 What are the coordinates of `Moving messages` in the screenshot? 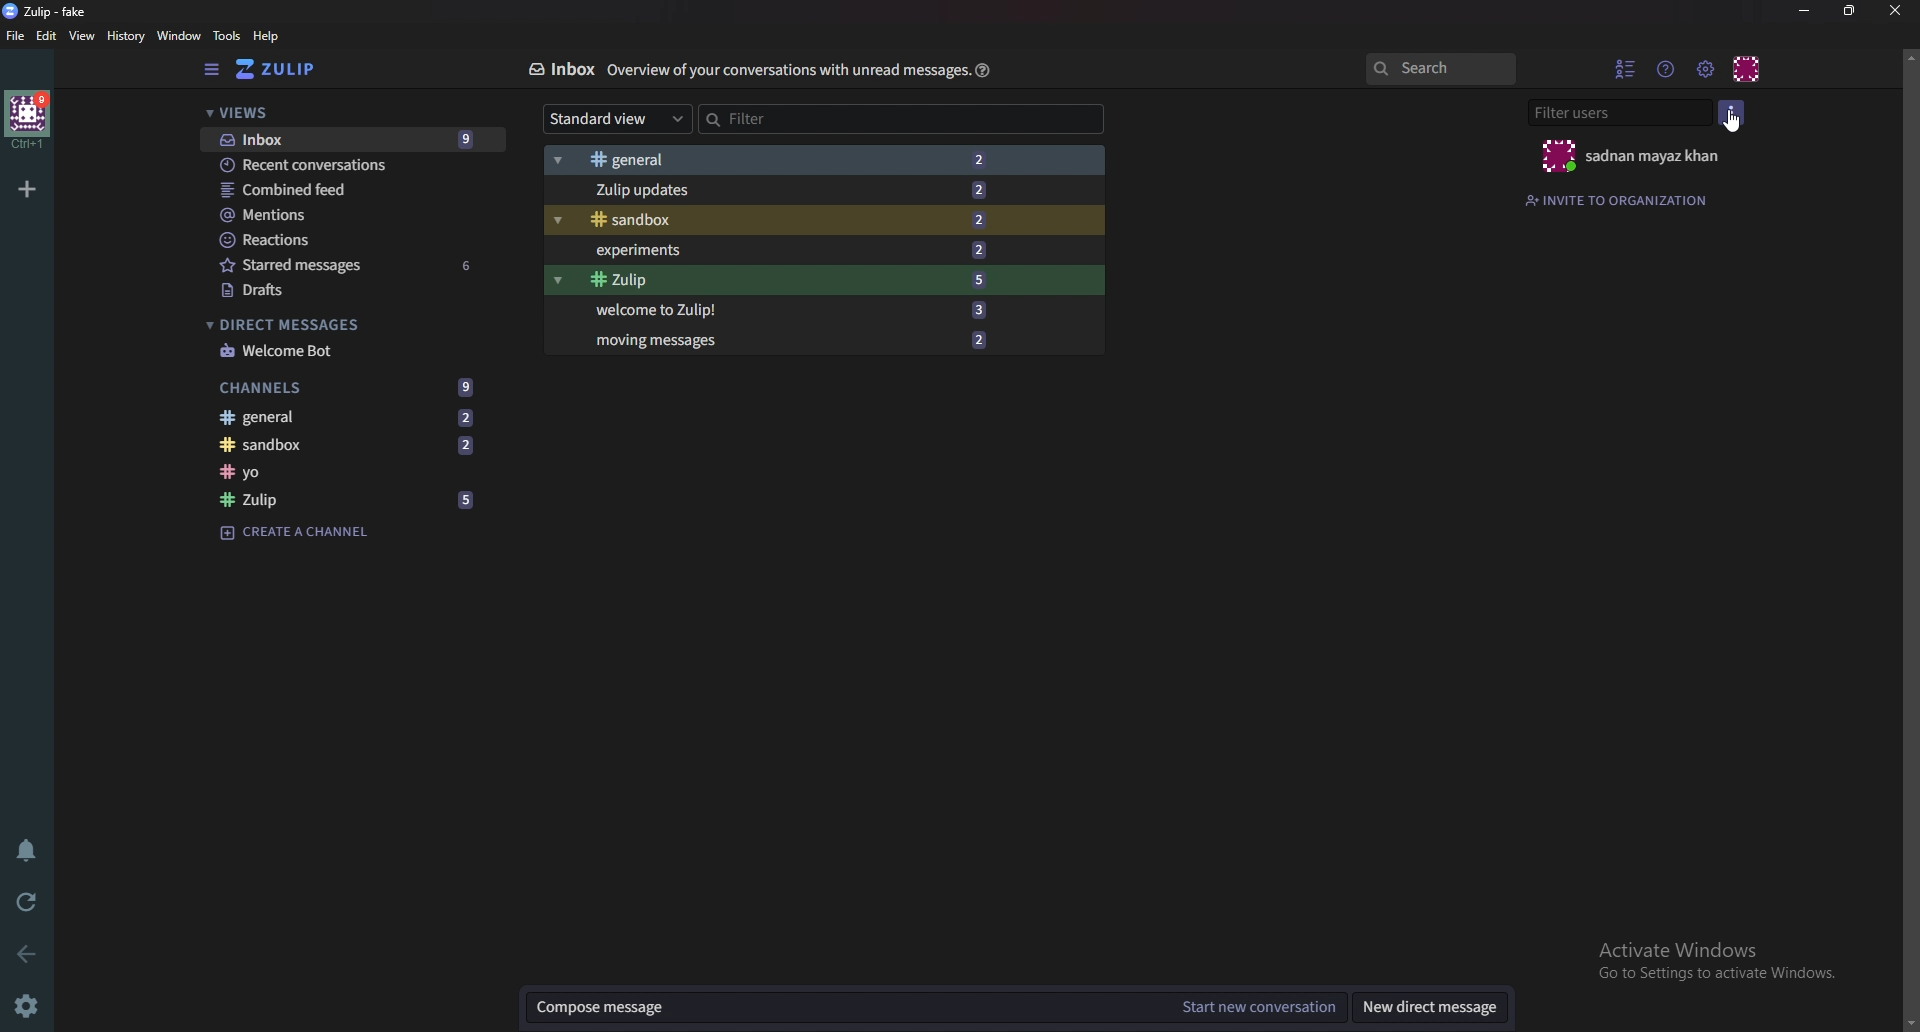 It's located at (787, 343).